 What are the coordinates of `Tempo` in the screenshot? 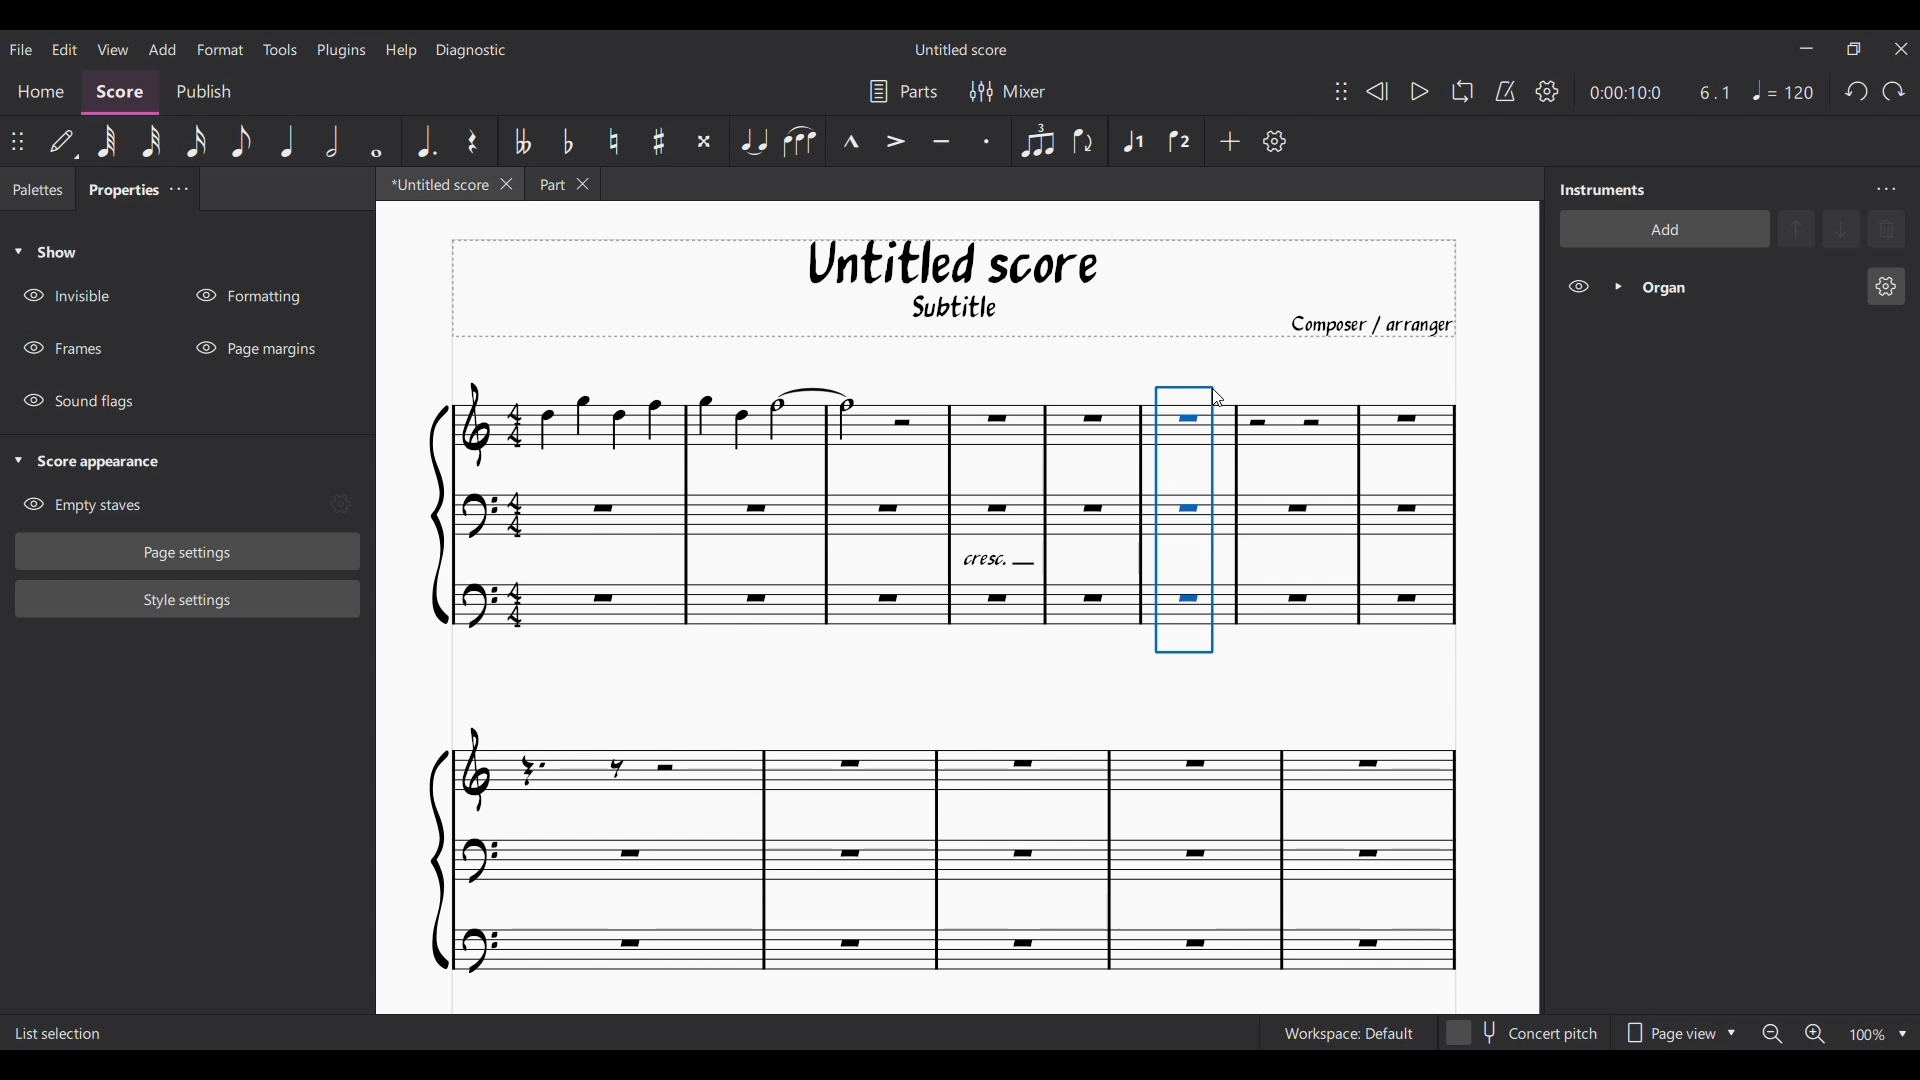 It's located at (1783, 90).